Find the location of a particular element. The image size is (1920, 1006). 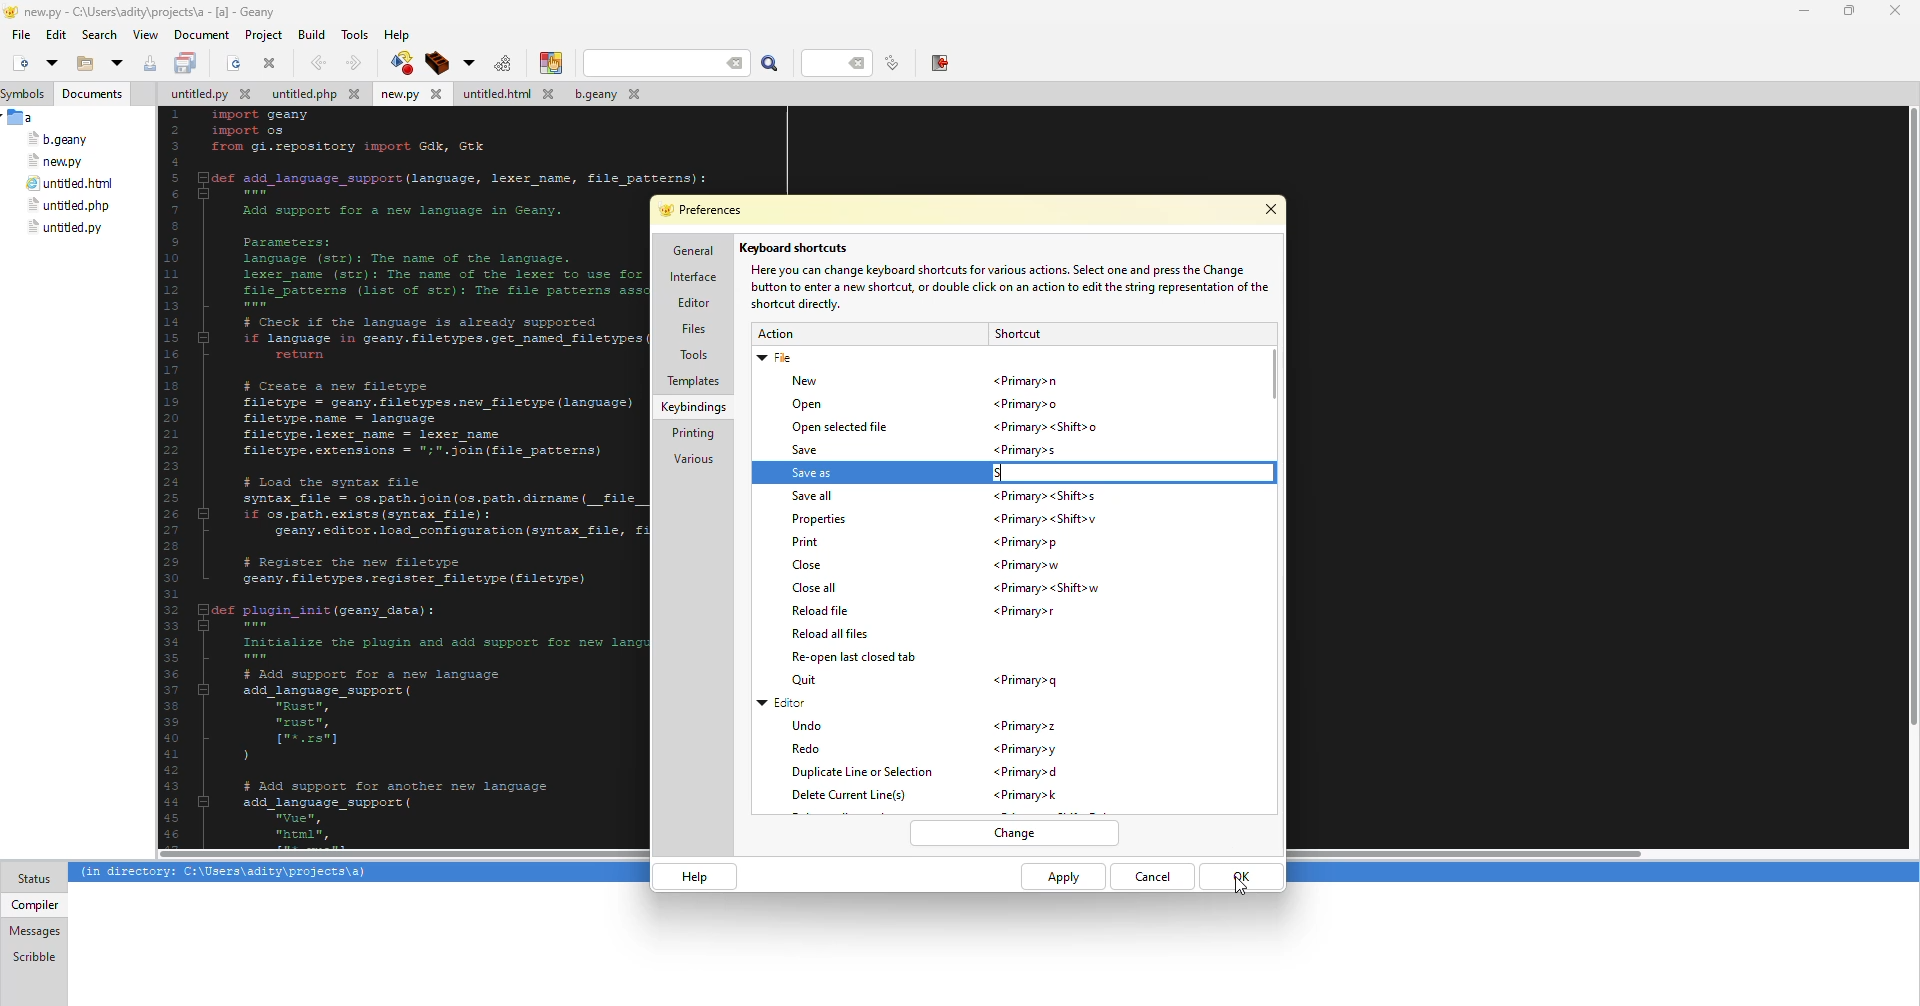

compiler is located at coordinates (33, 904).